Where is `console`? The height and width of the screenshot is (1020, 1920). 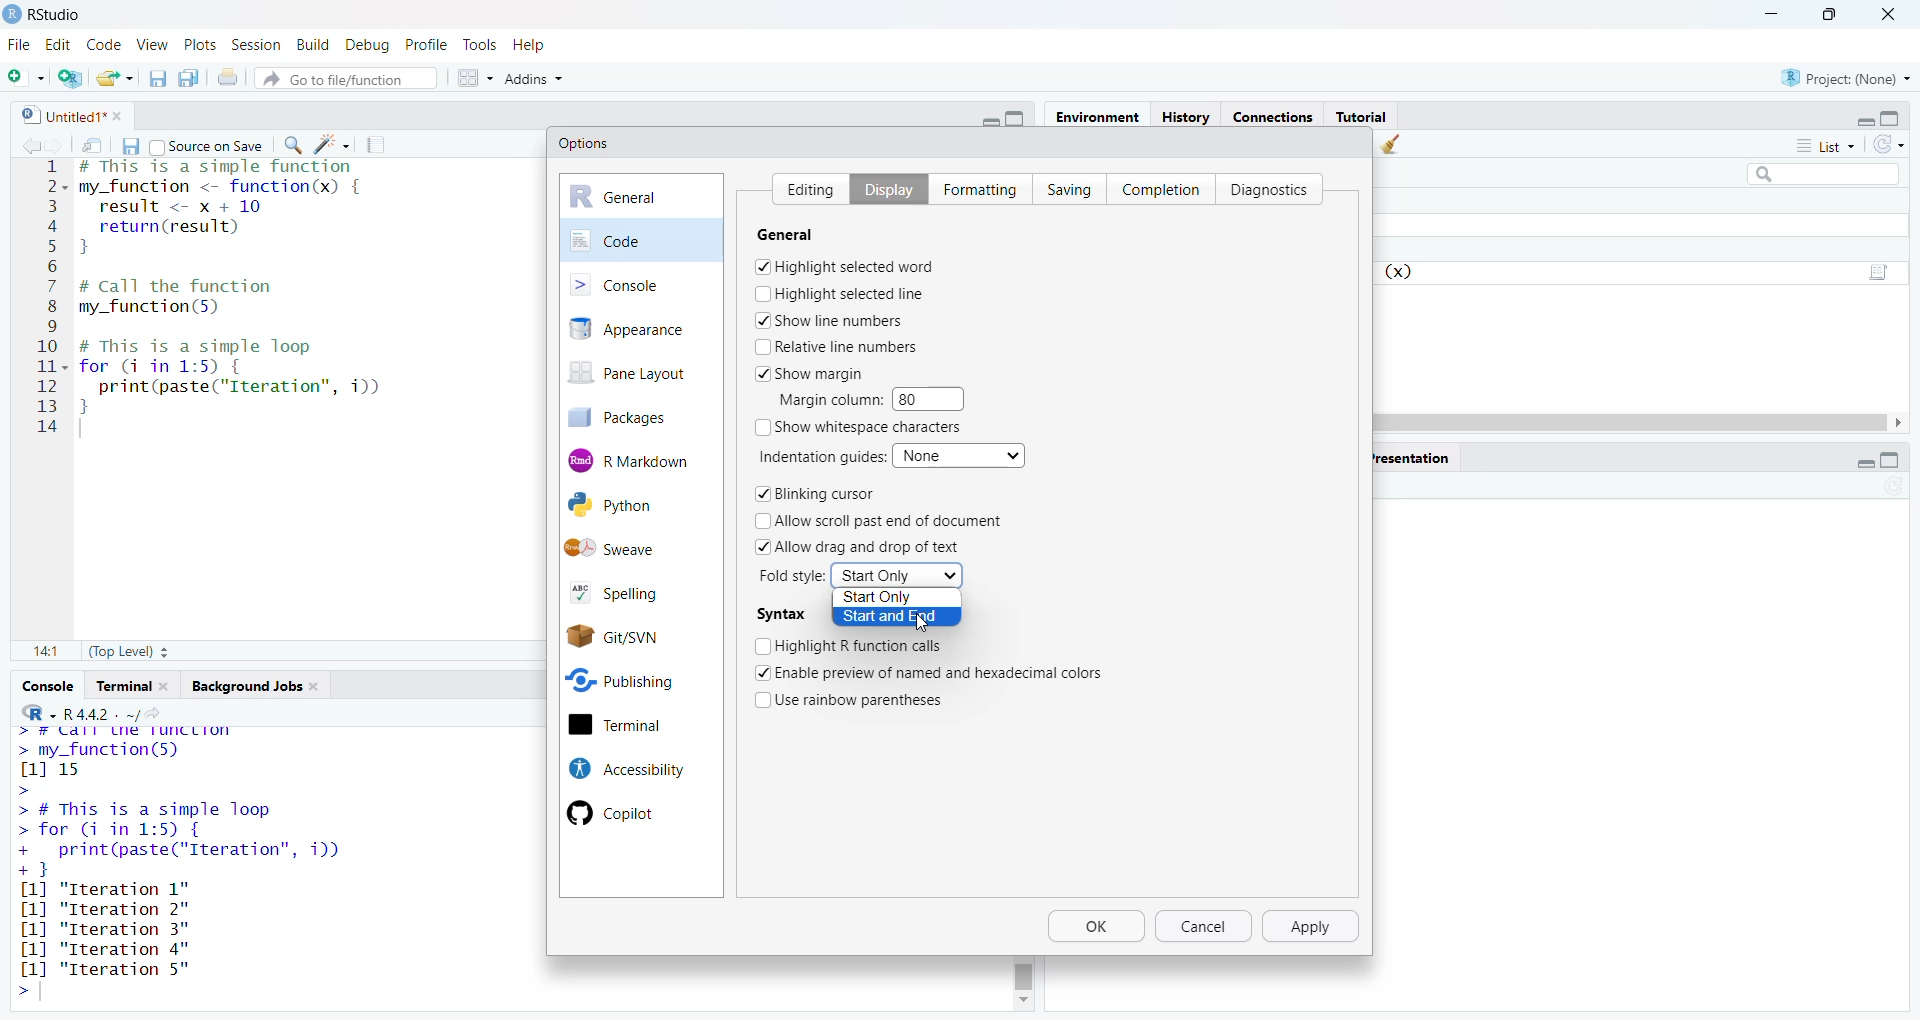 console is located at coordinates (641, 283).